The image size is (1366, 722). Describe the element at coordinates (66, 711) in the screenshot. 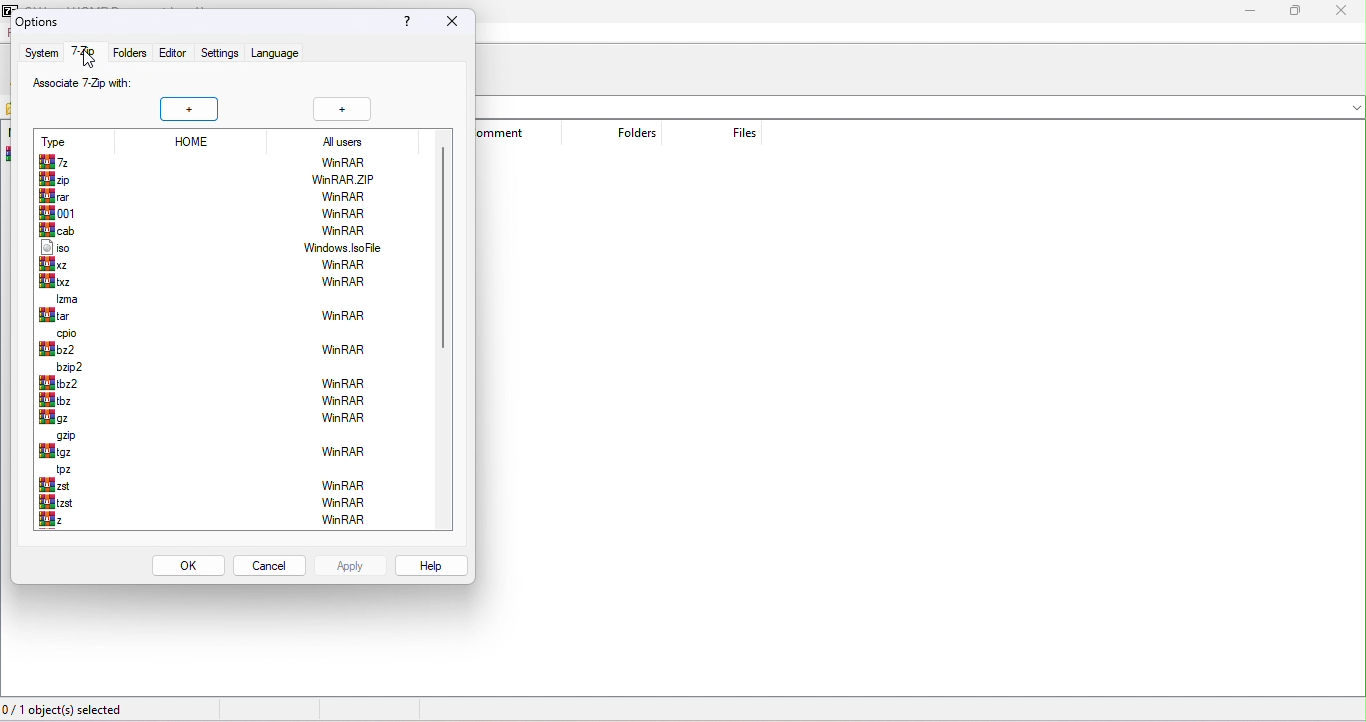

I see `0/1 object (s) selected` at that location.